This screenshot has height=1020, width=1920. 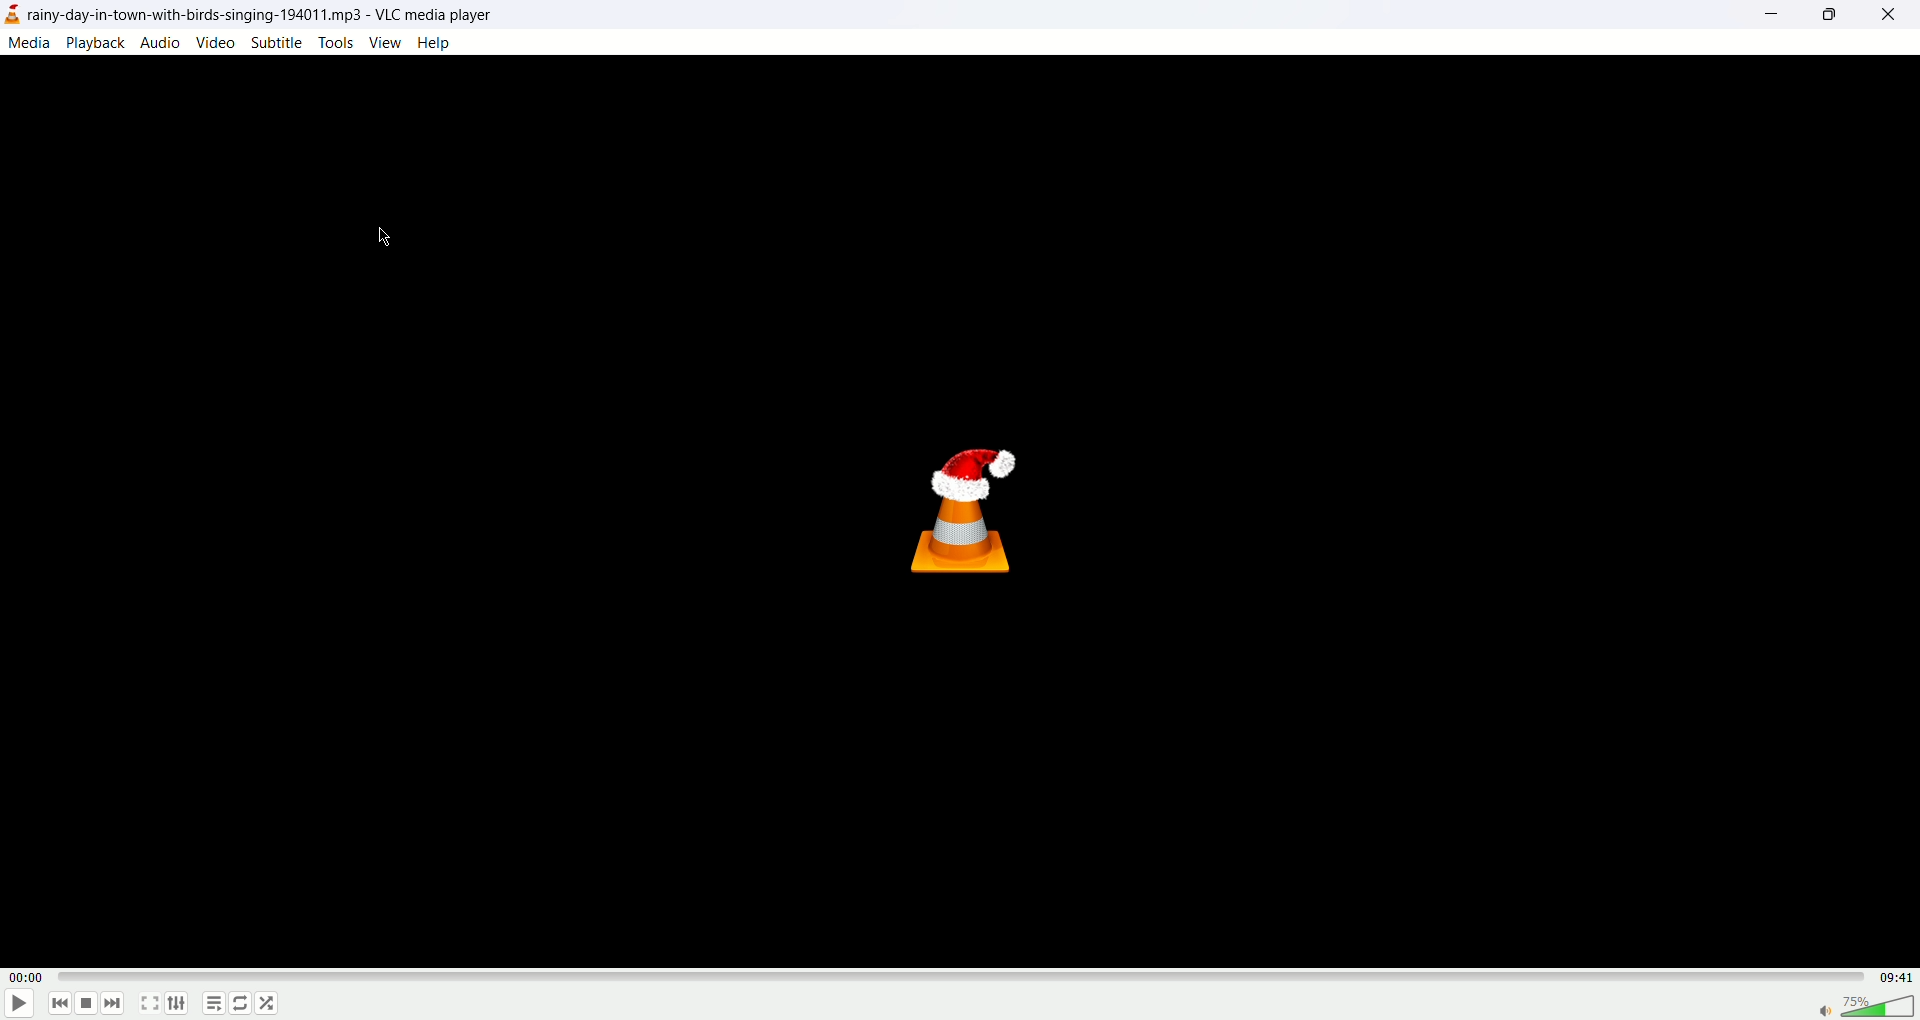 I want to click on maximize, so click(x=1828, y=15).